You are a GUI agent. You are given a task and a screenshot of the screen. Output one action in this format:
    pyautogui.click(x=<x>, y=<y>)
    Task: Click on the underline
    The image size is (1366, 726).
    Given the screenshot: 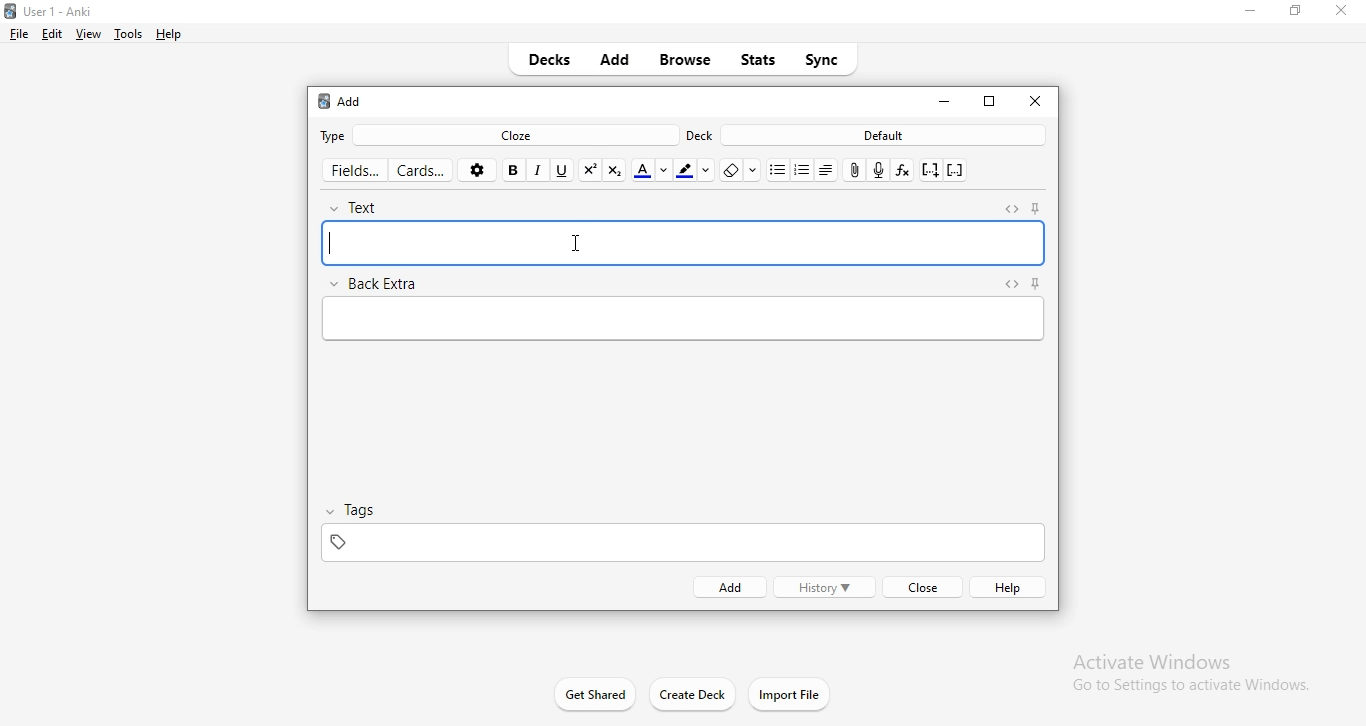 What is the action you would take?
    pyautogui.click(x=564, y=169)
    